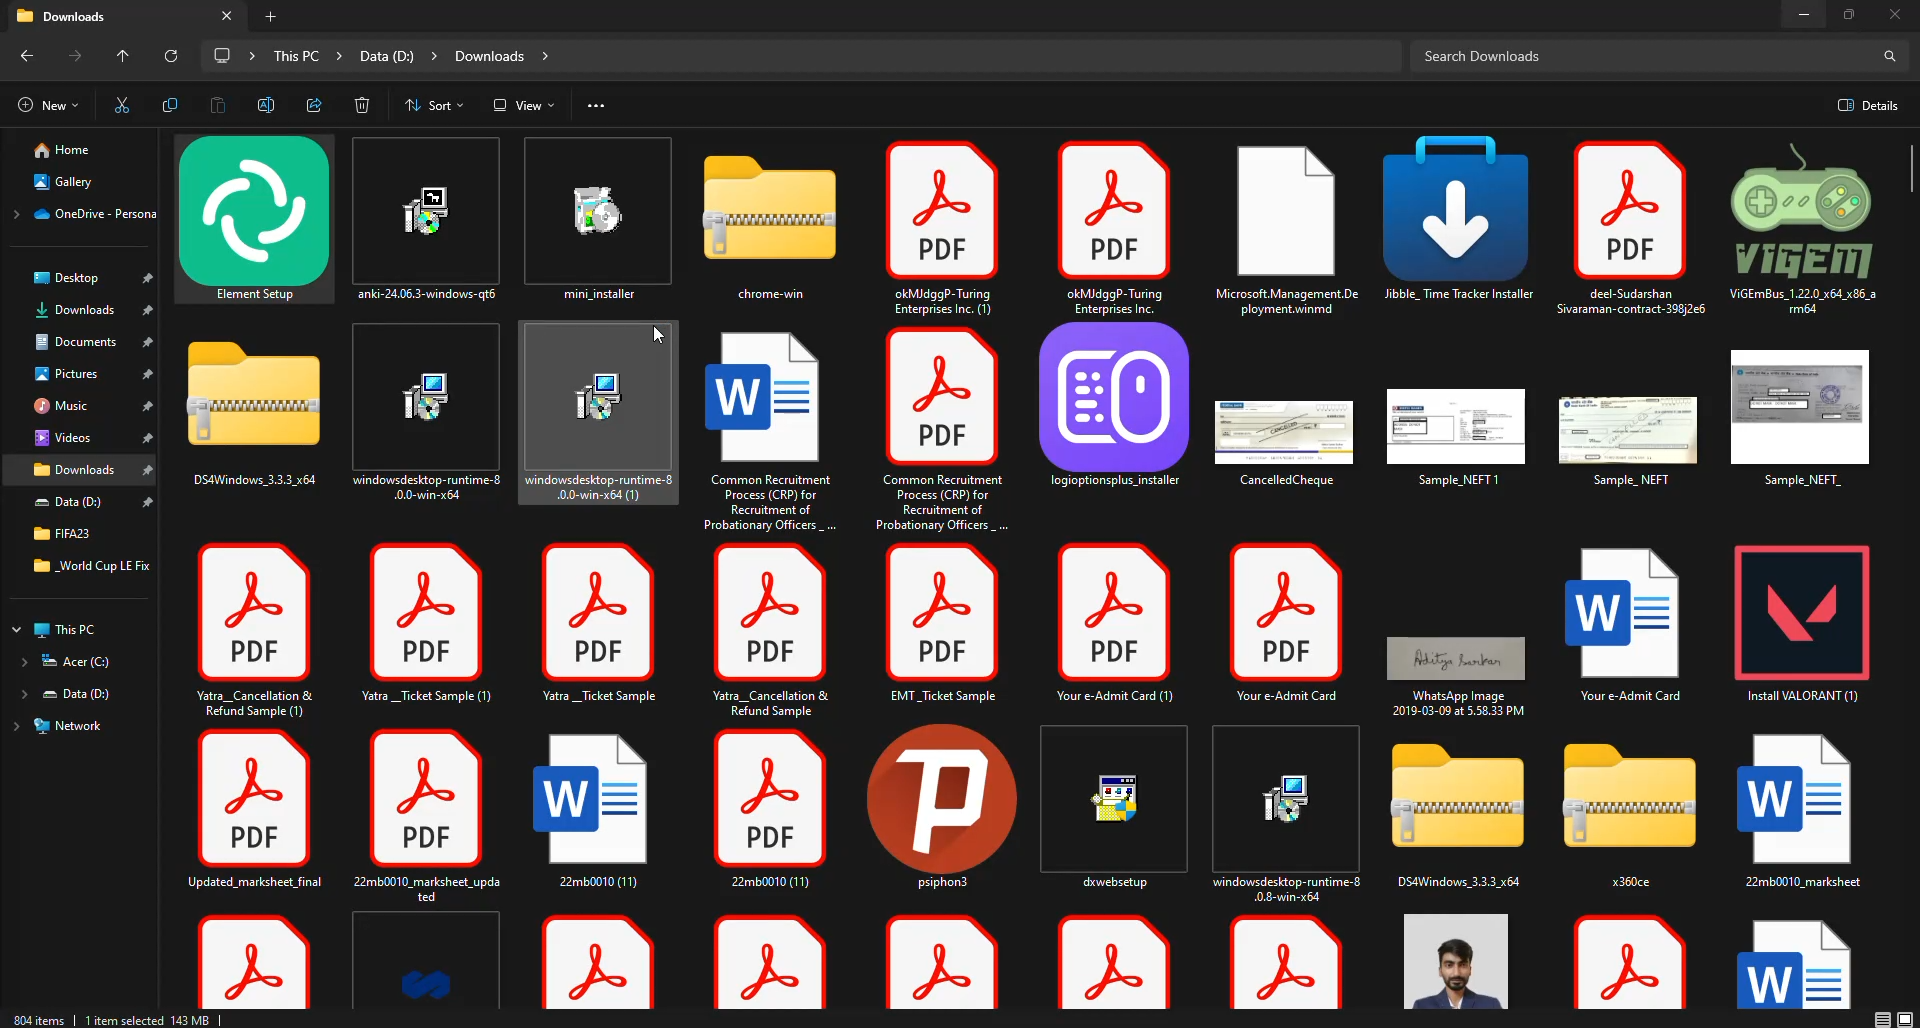 The height and width of the screenshot is (1028, 1920). What do you see at coordinates (1121, 226) in the screenshot?
I see `file` at bounding box center [1121, 226].